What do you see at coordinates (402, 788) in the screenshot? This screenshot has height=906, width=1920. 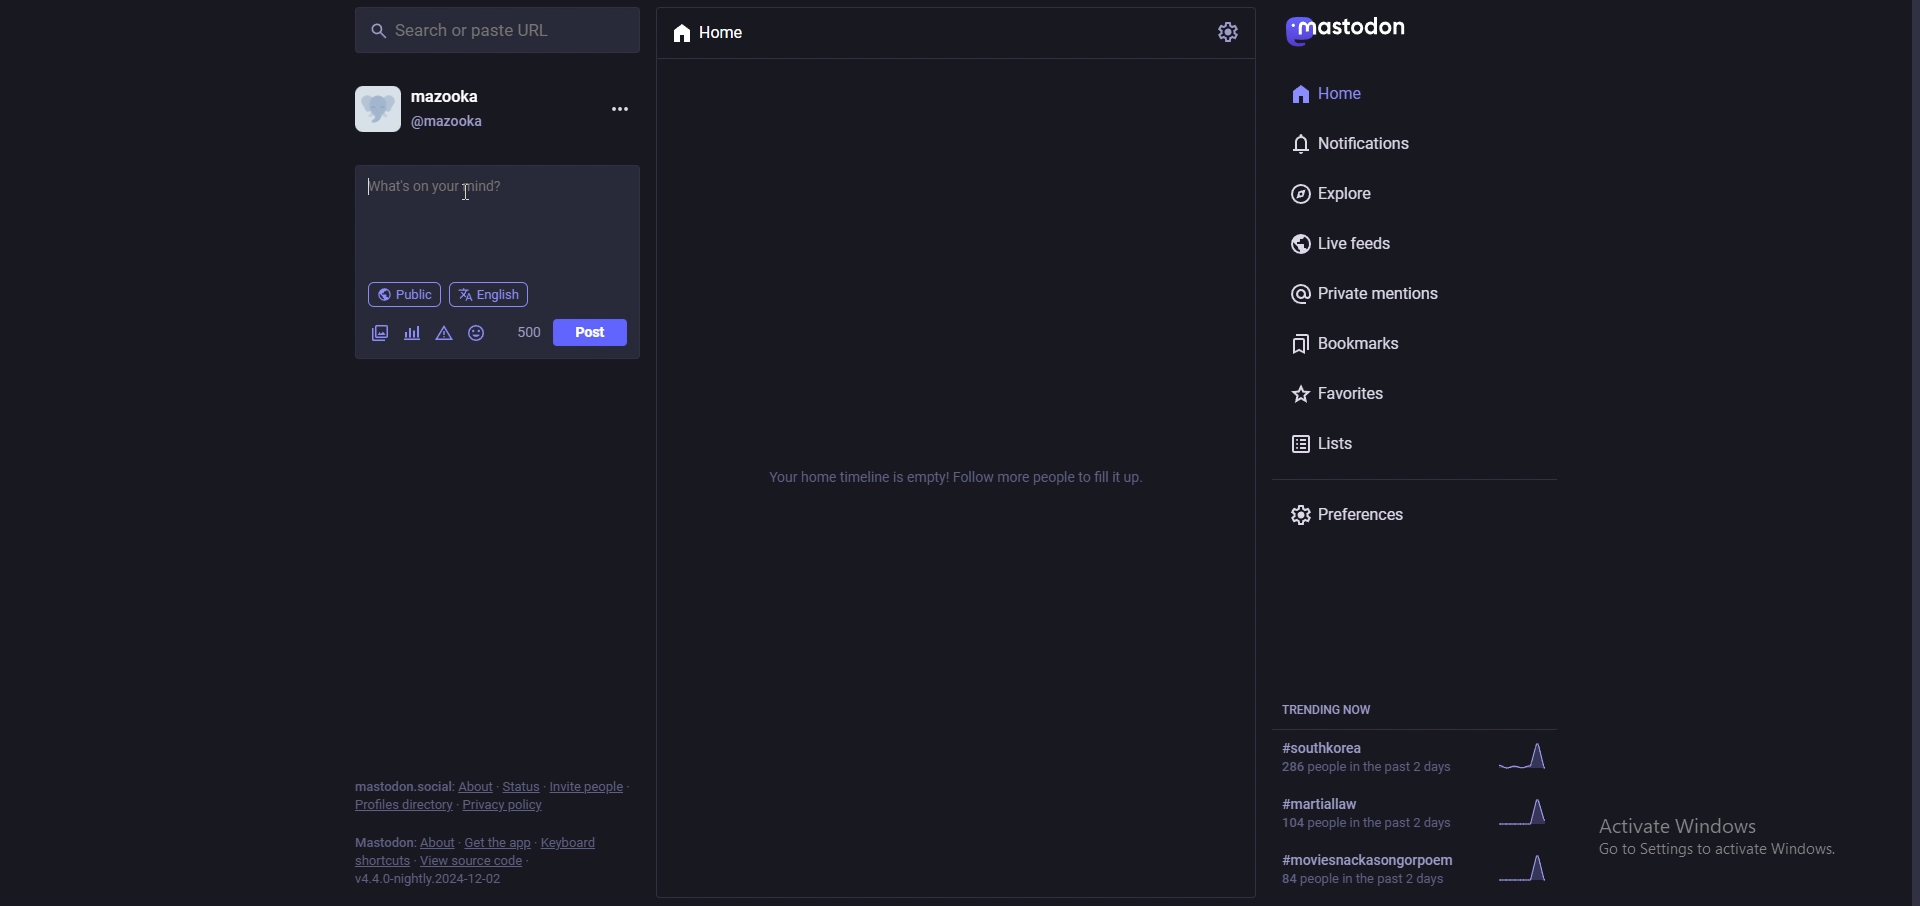 I see `mastodon social` at bounding box center [402, 788].